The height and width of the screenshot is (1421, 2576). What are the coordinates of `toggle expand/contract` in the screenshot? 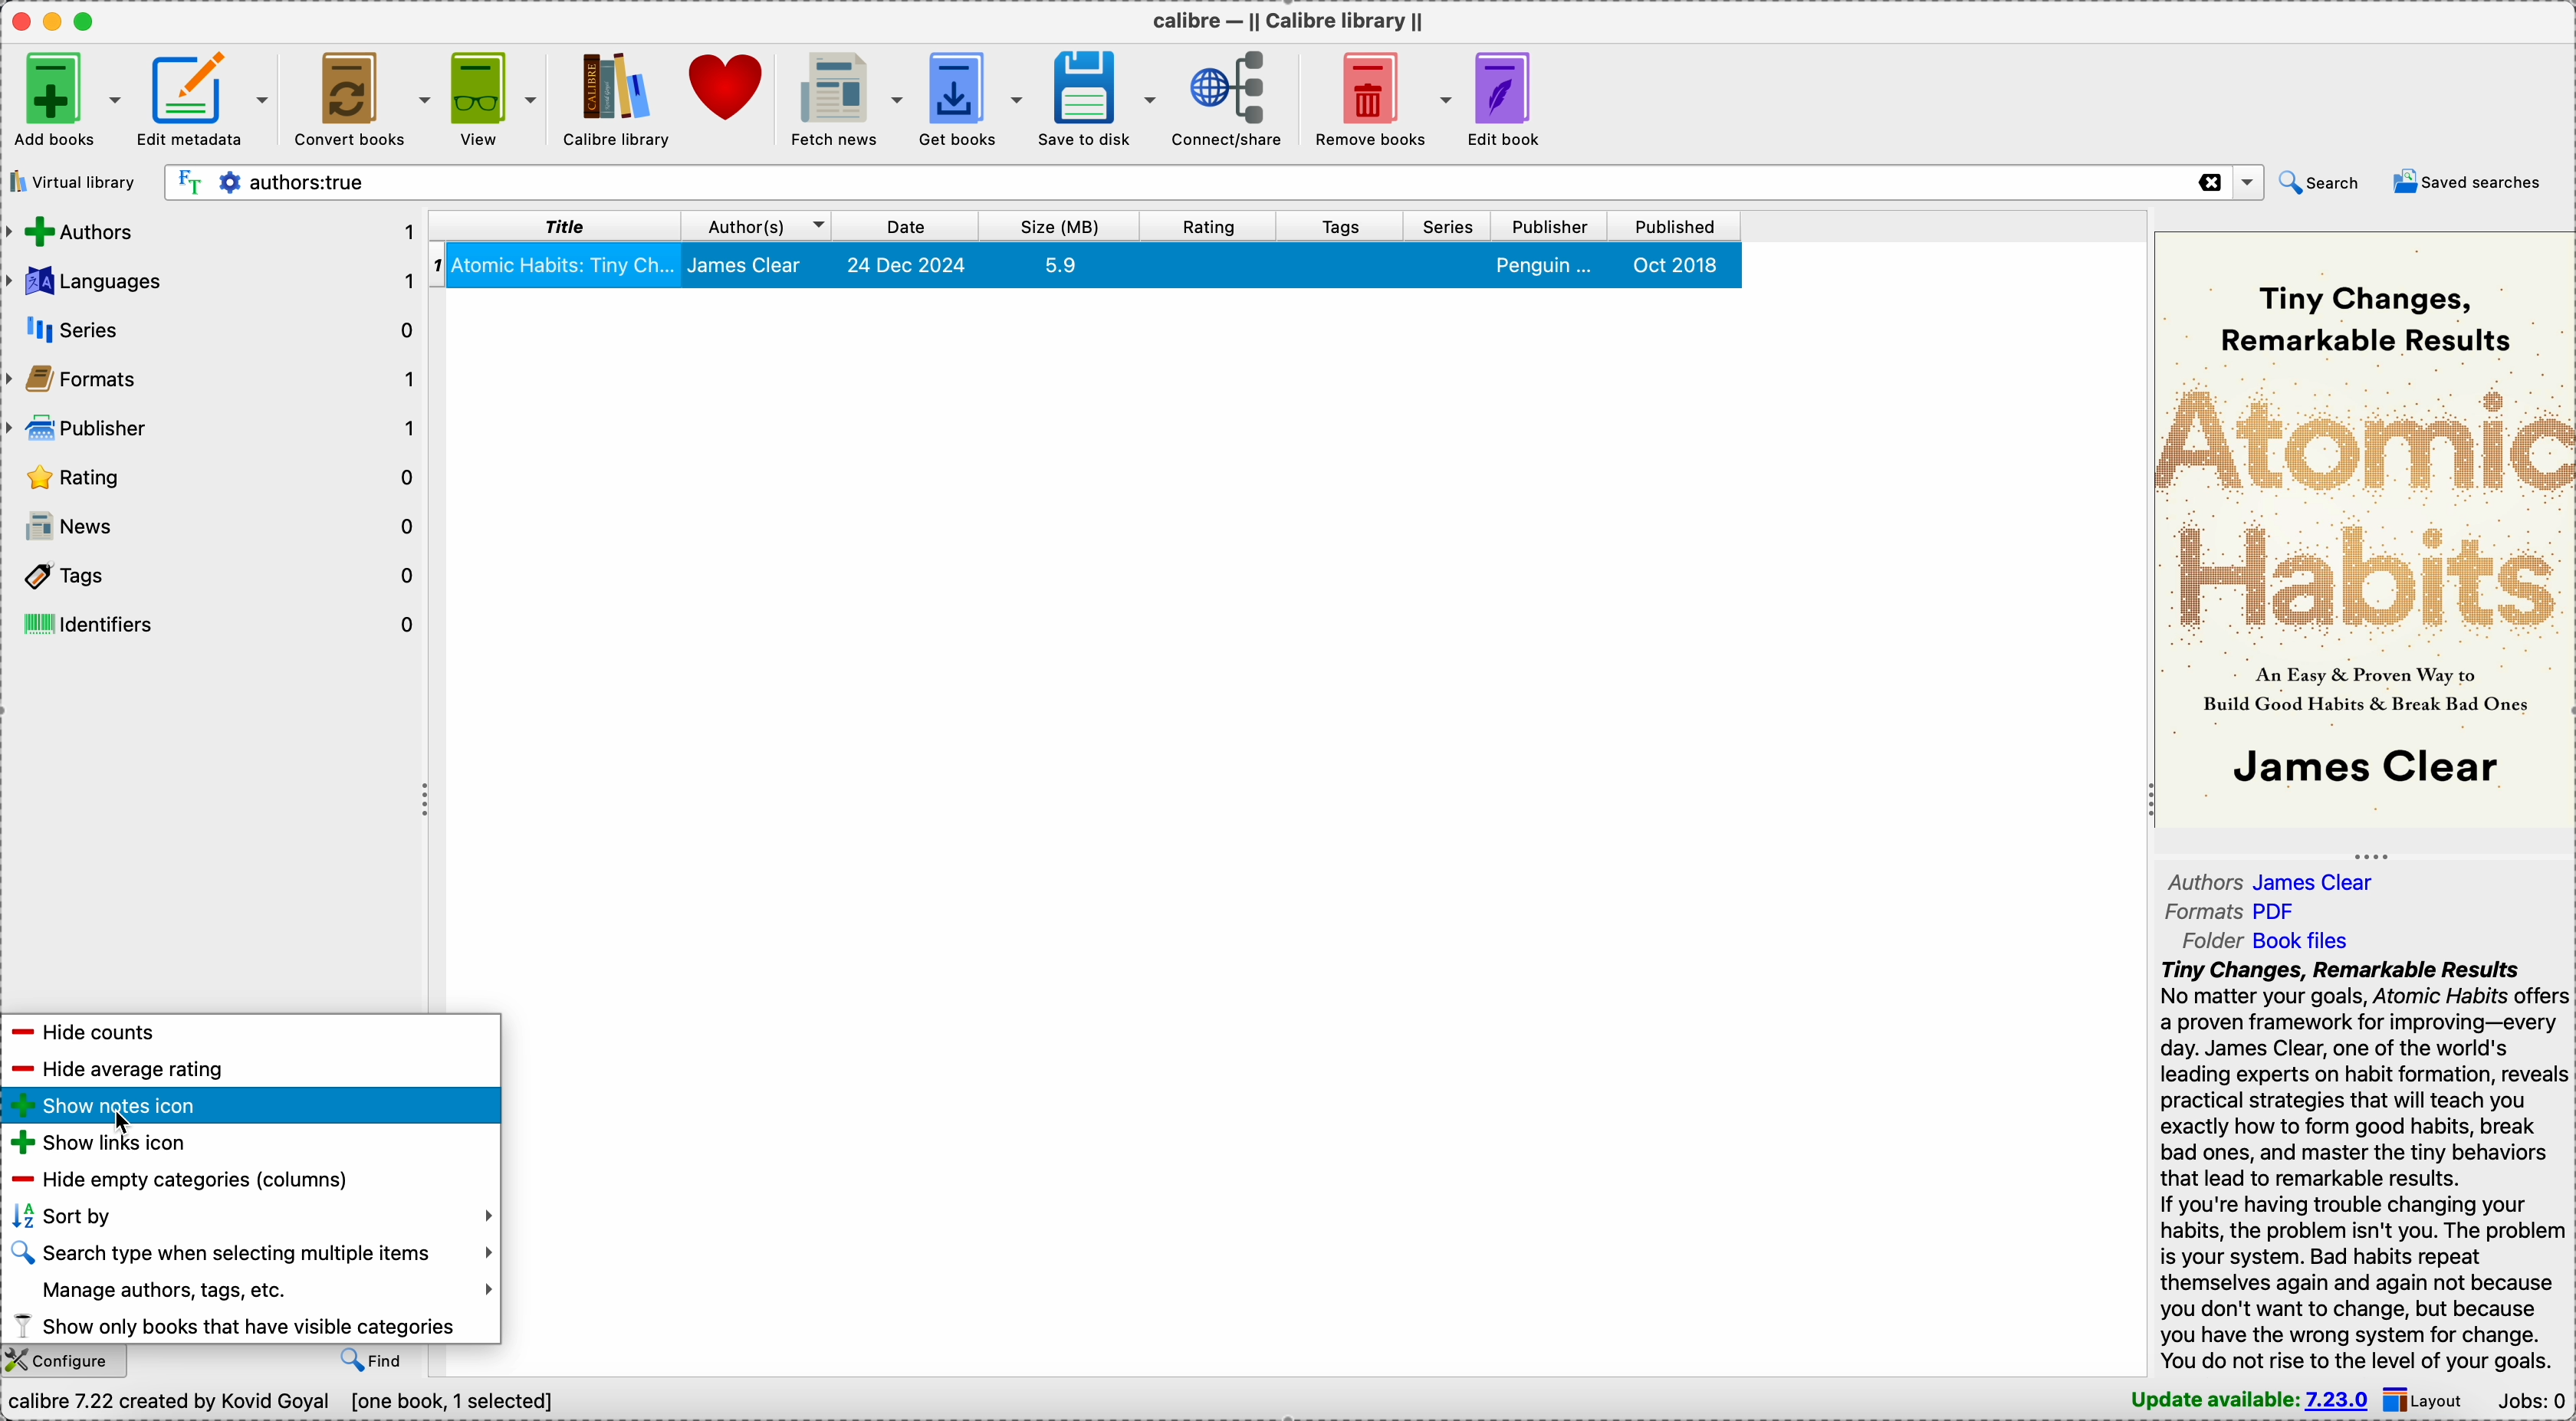 It's located at (426, 799).